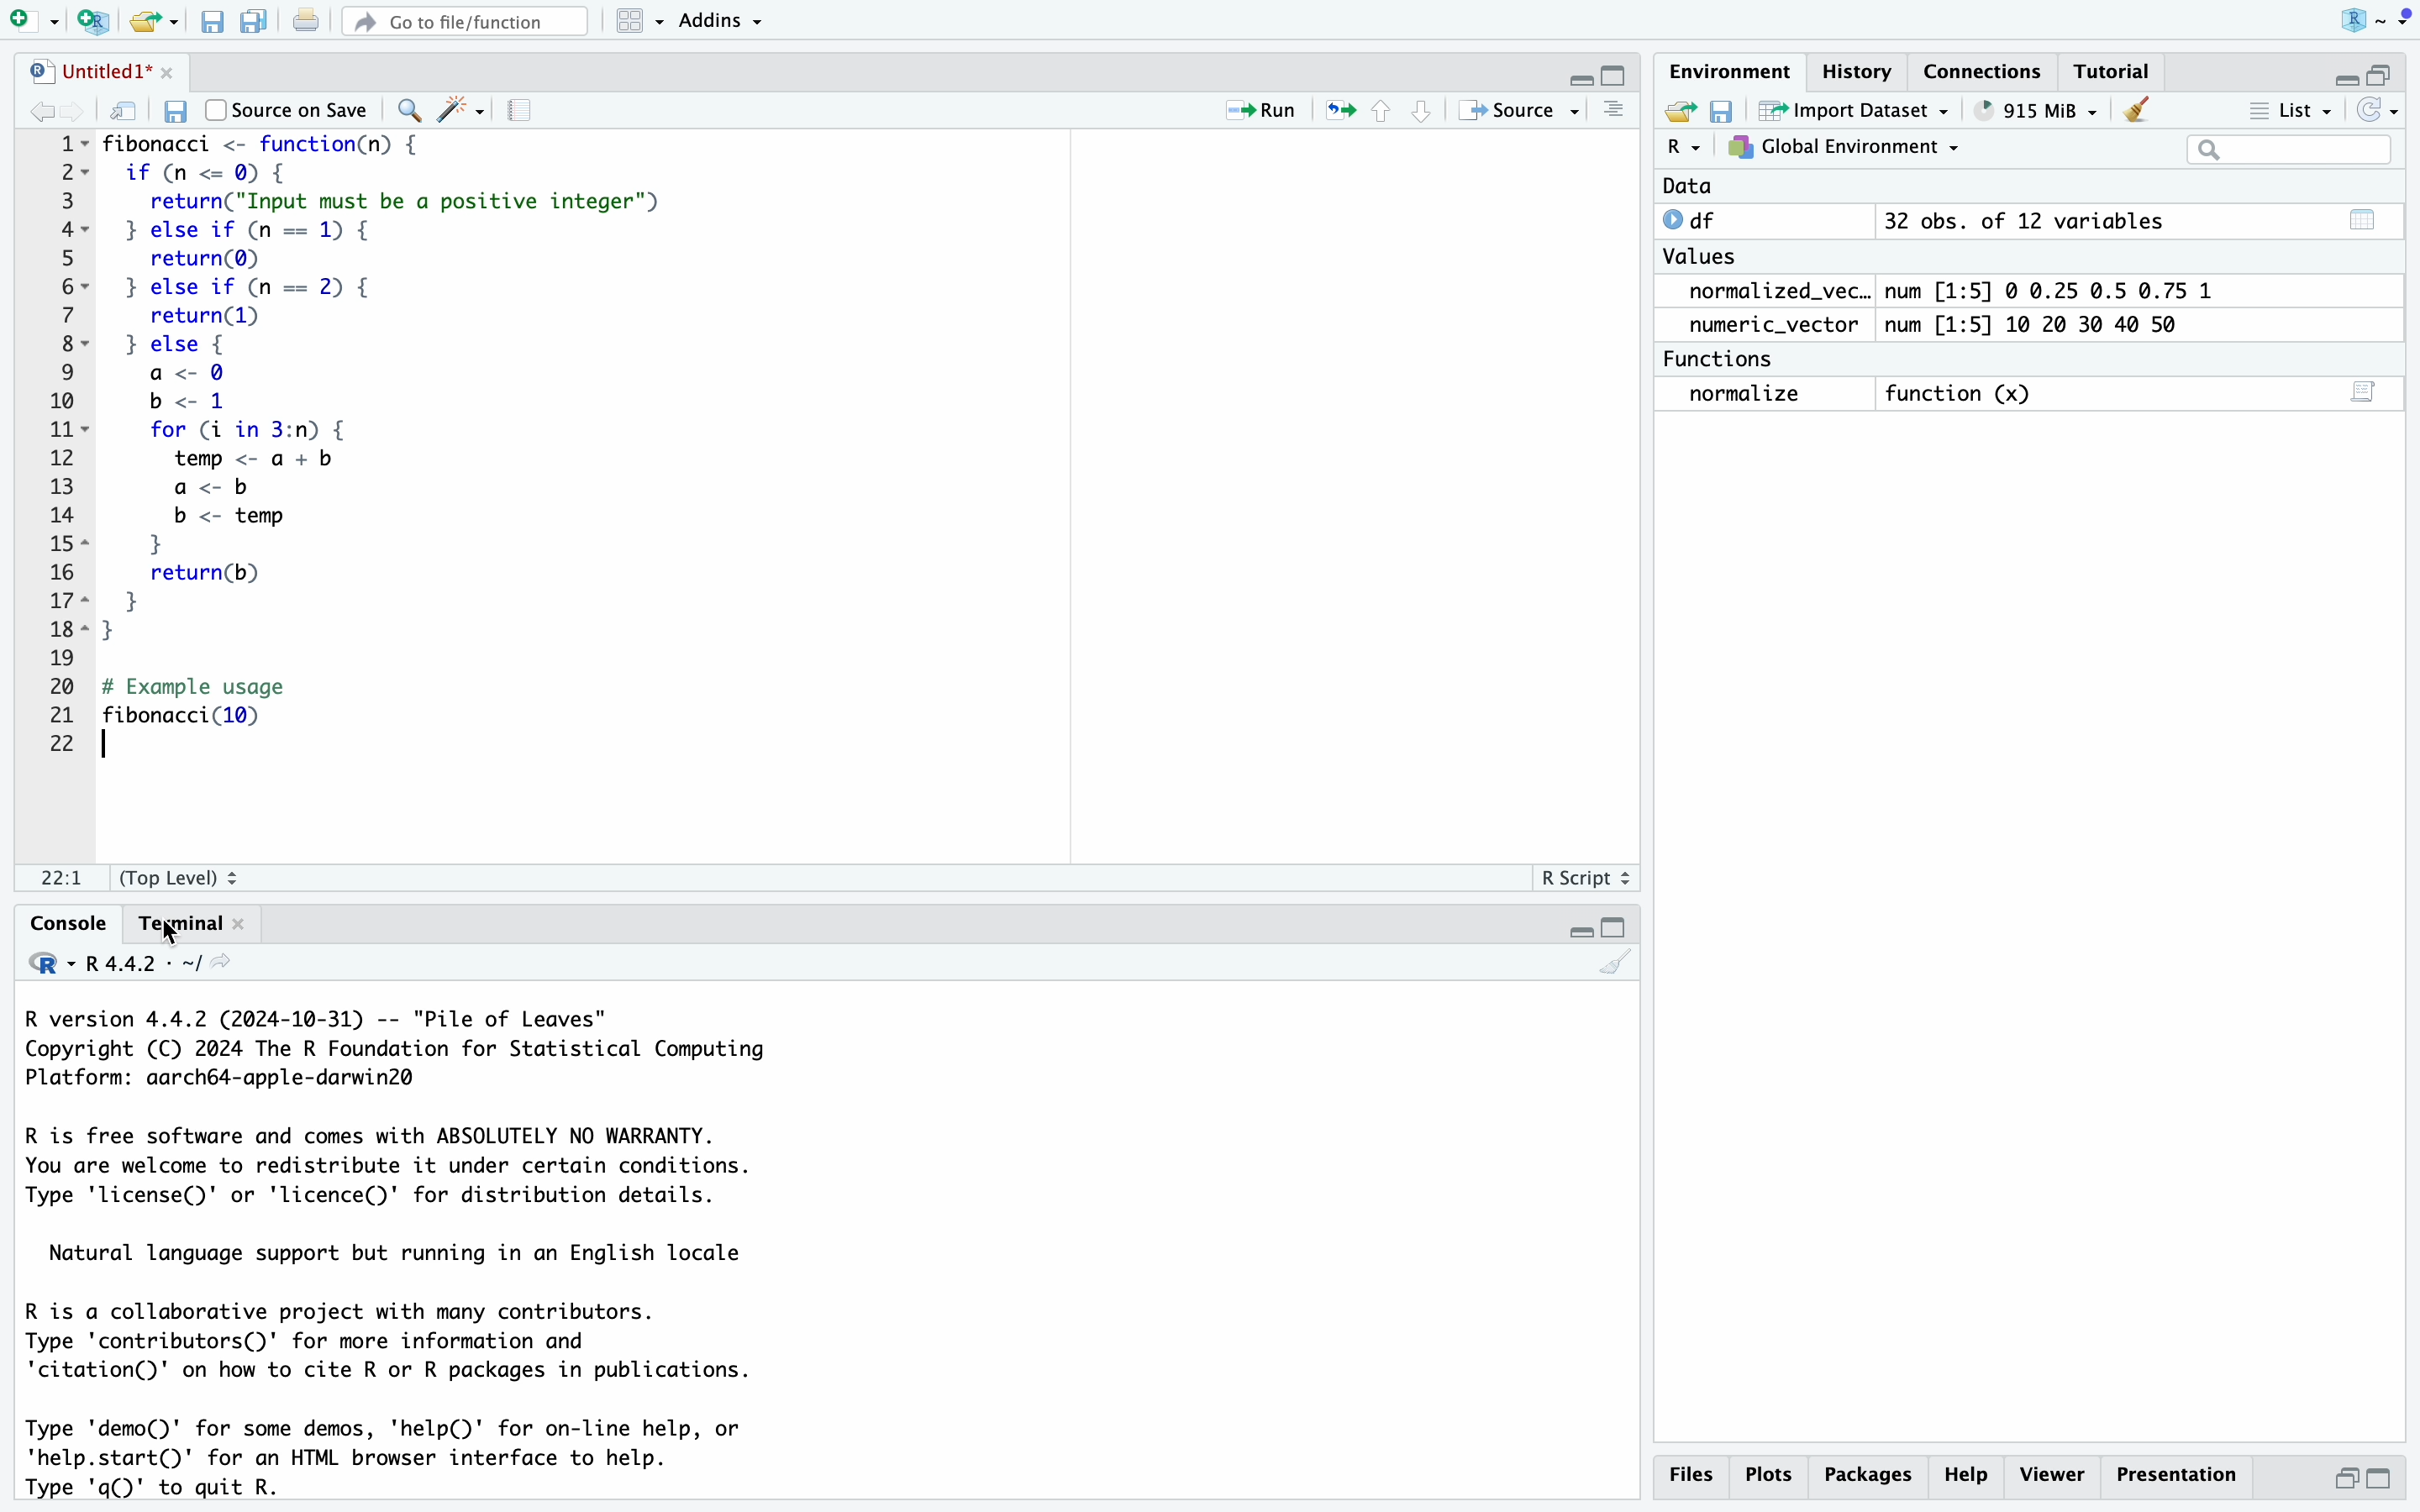 Image resolution: width=2420 pixels, height=1512 pixels. What do you see at coordinates (1849, 150) in the screenshot?
I see `global environment` at bounding box center [1849, 150].